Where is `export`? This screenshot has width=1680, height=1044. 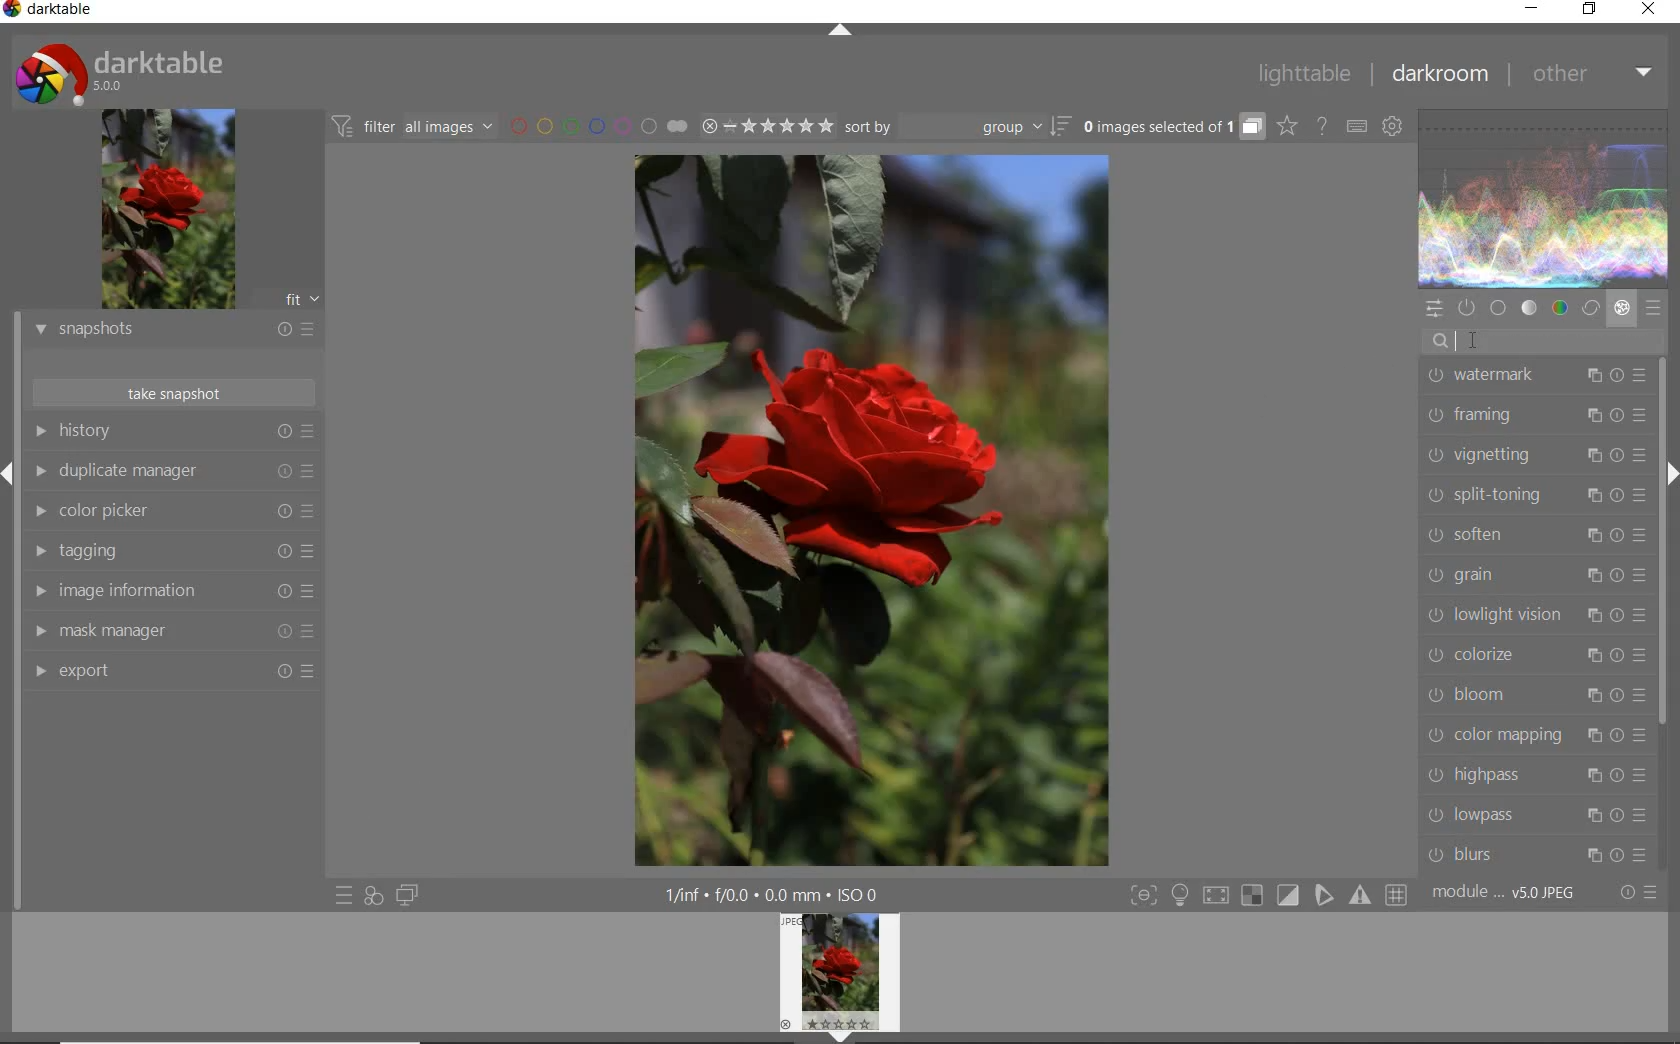
export is located at coordinates (173, 673).